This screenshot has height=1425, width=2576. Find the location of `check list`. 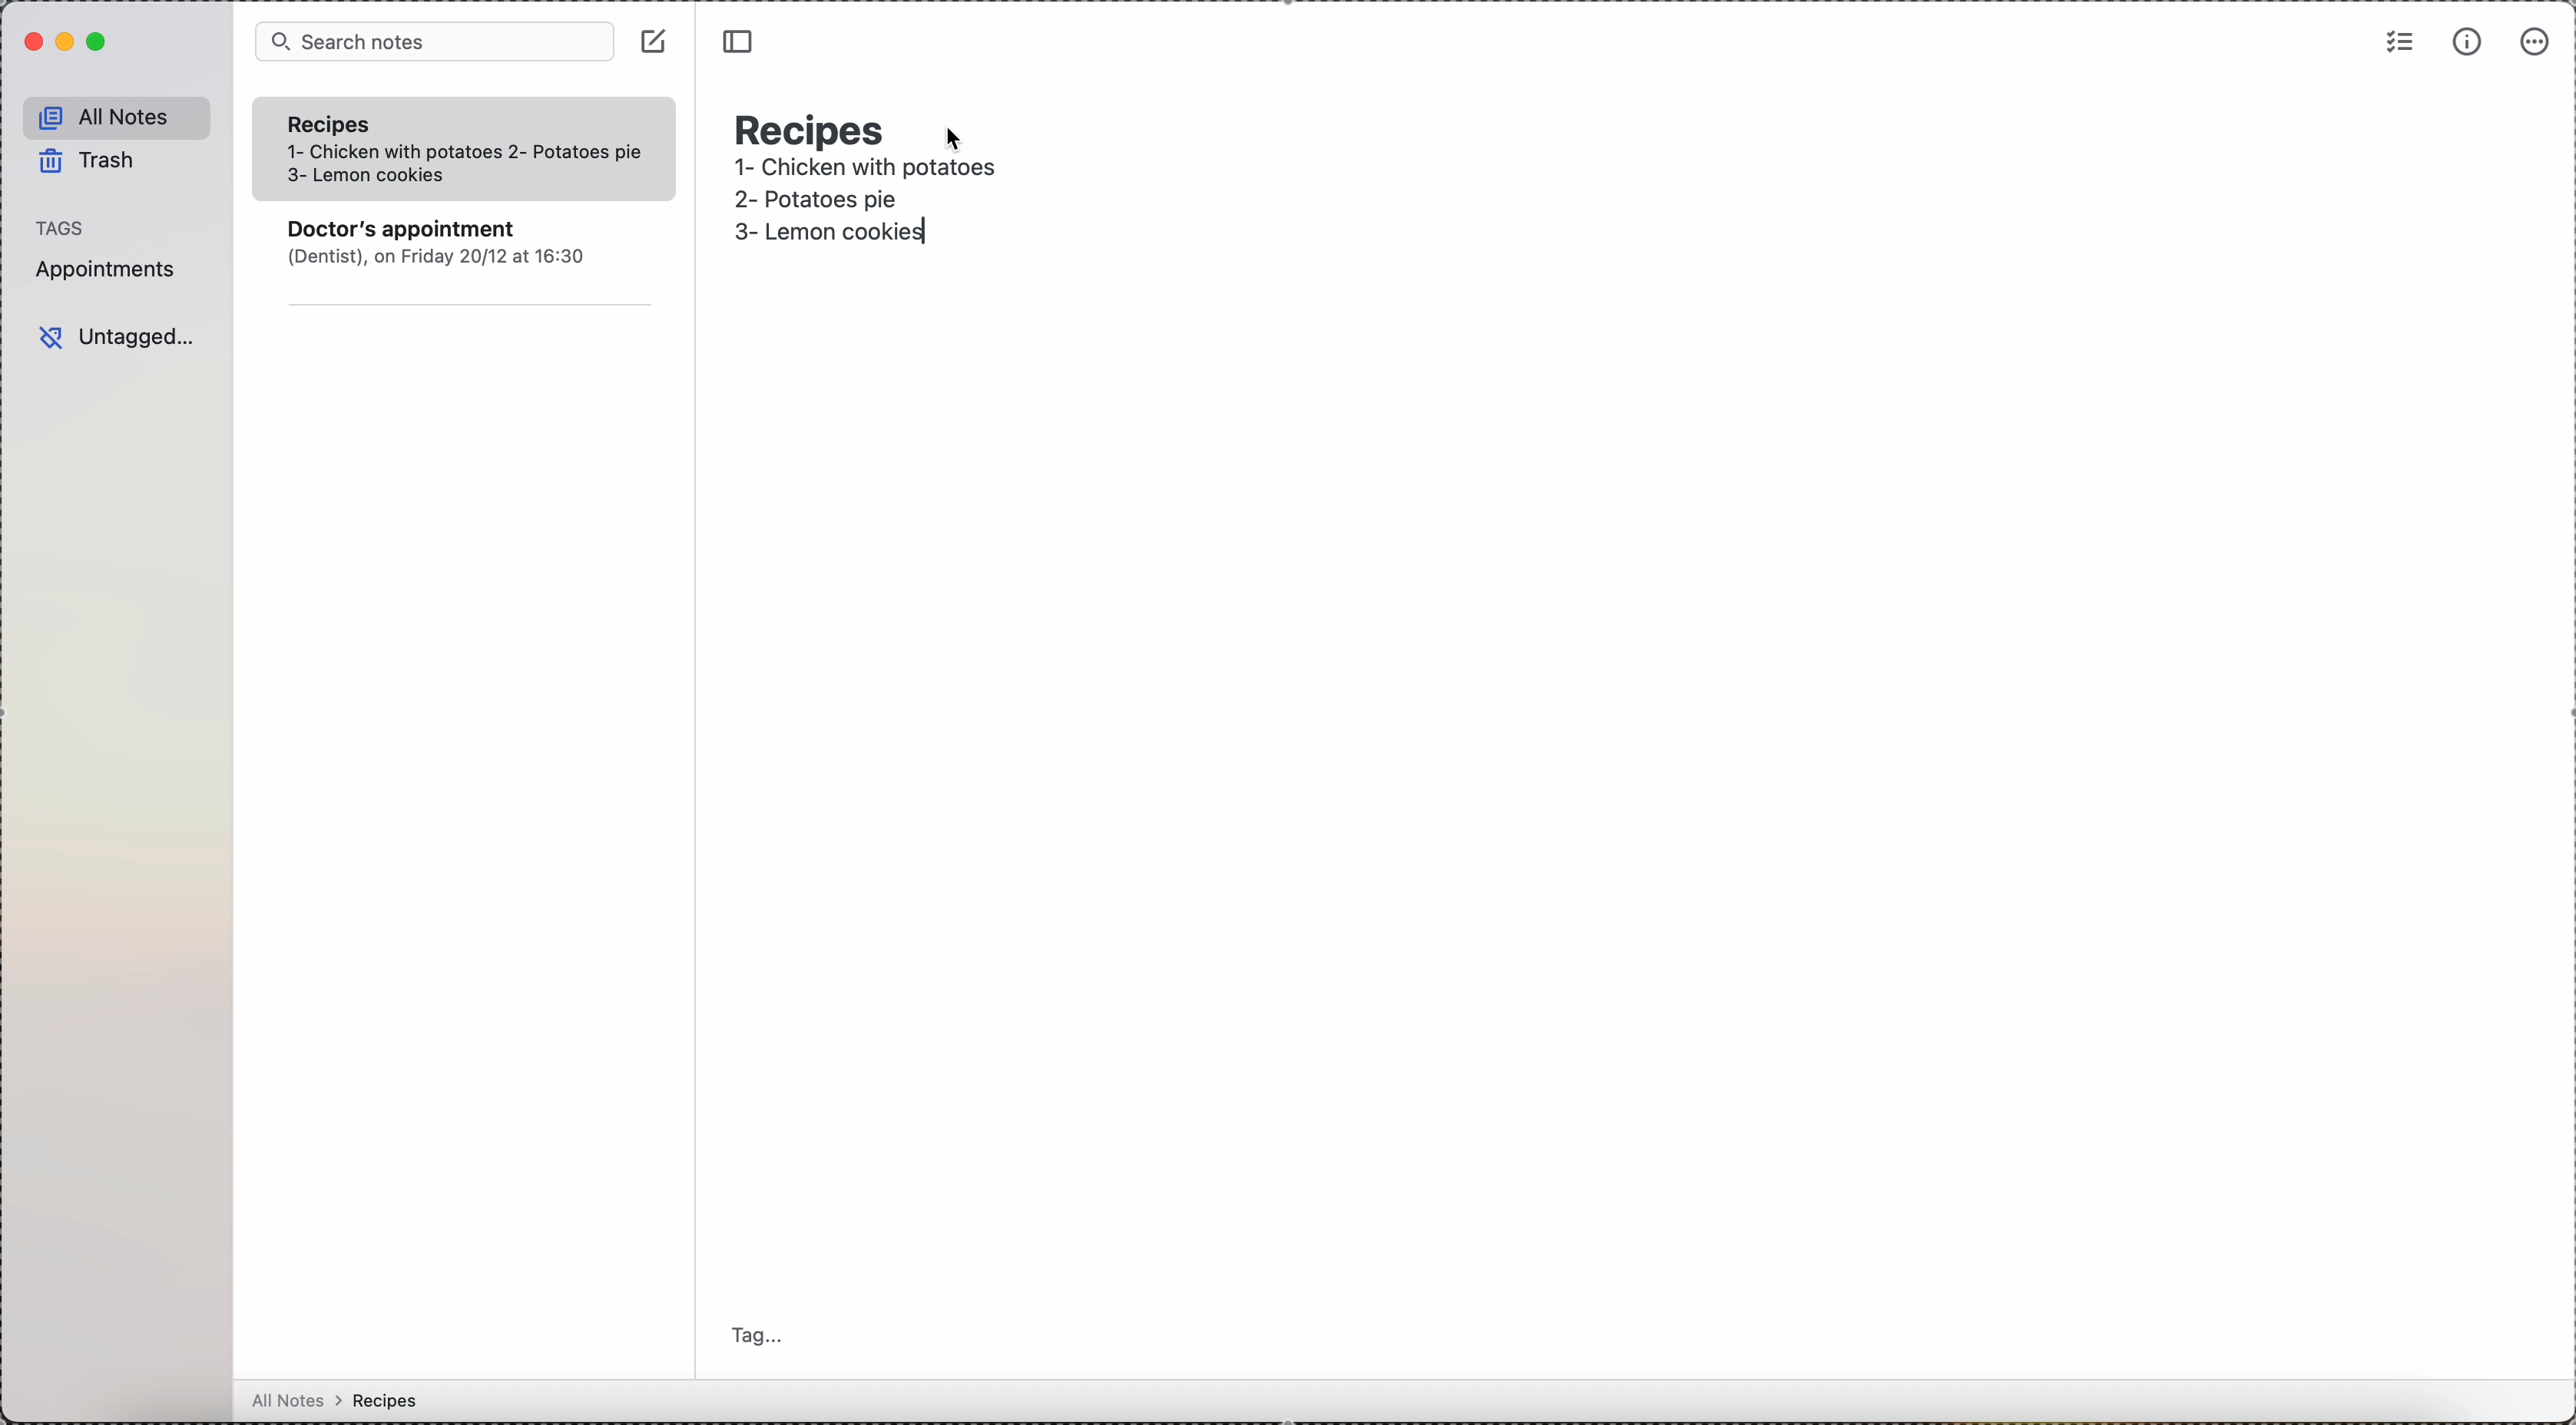

check list is located at coordinates (2397, 43).